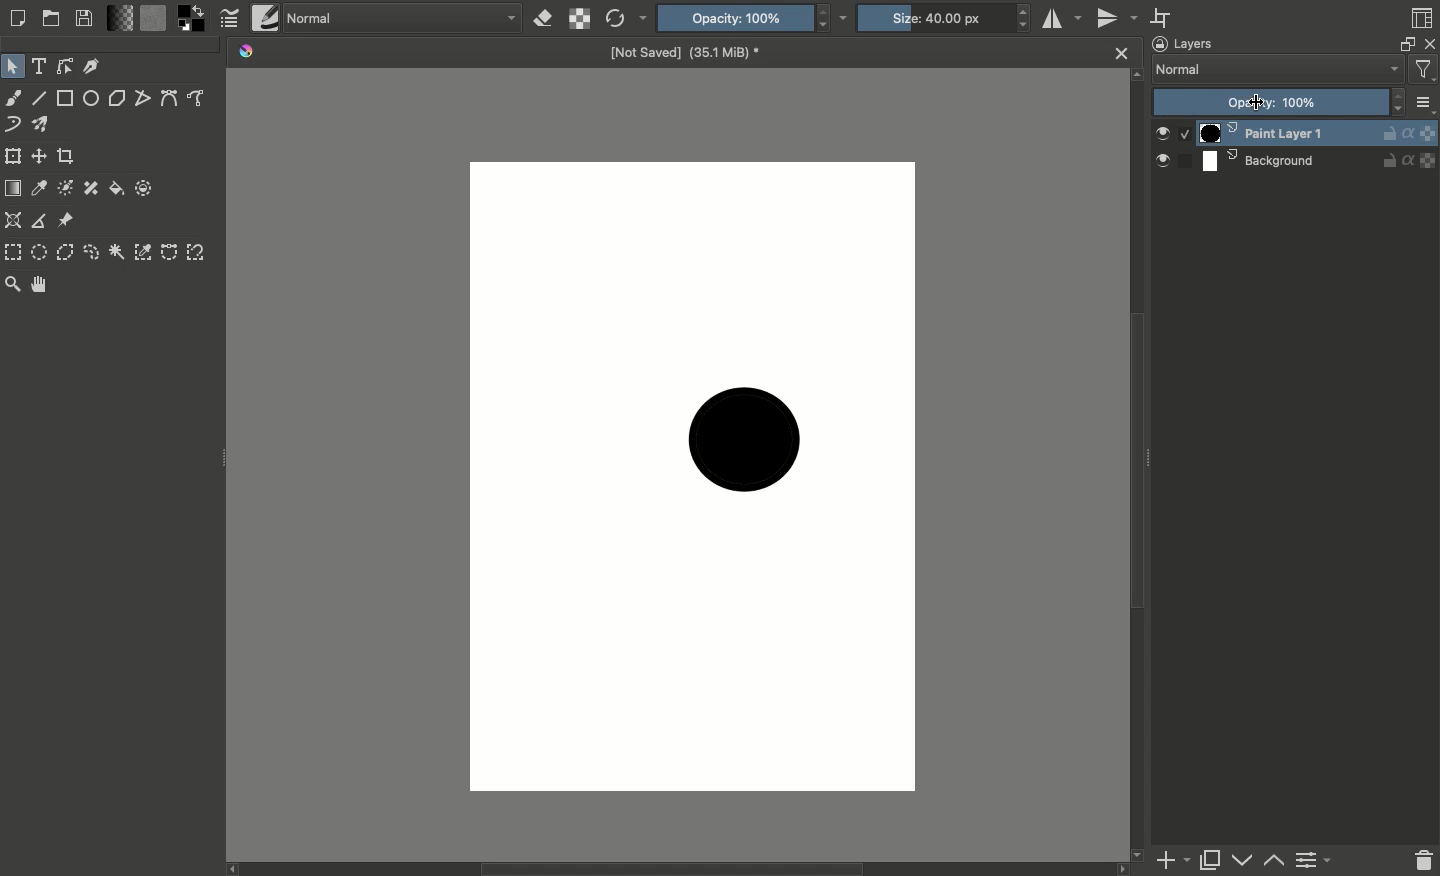 This screenshot has height=876, width=1440. What do you see at coordinates (1280, 103) in the screenshot?
I see `Opacity` at bounding box center [1280, 103].